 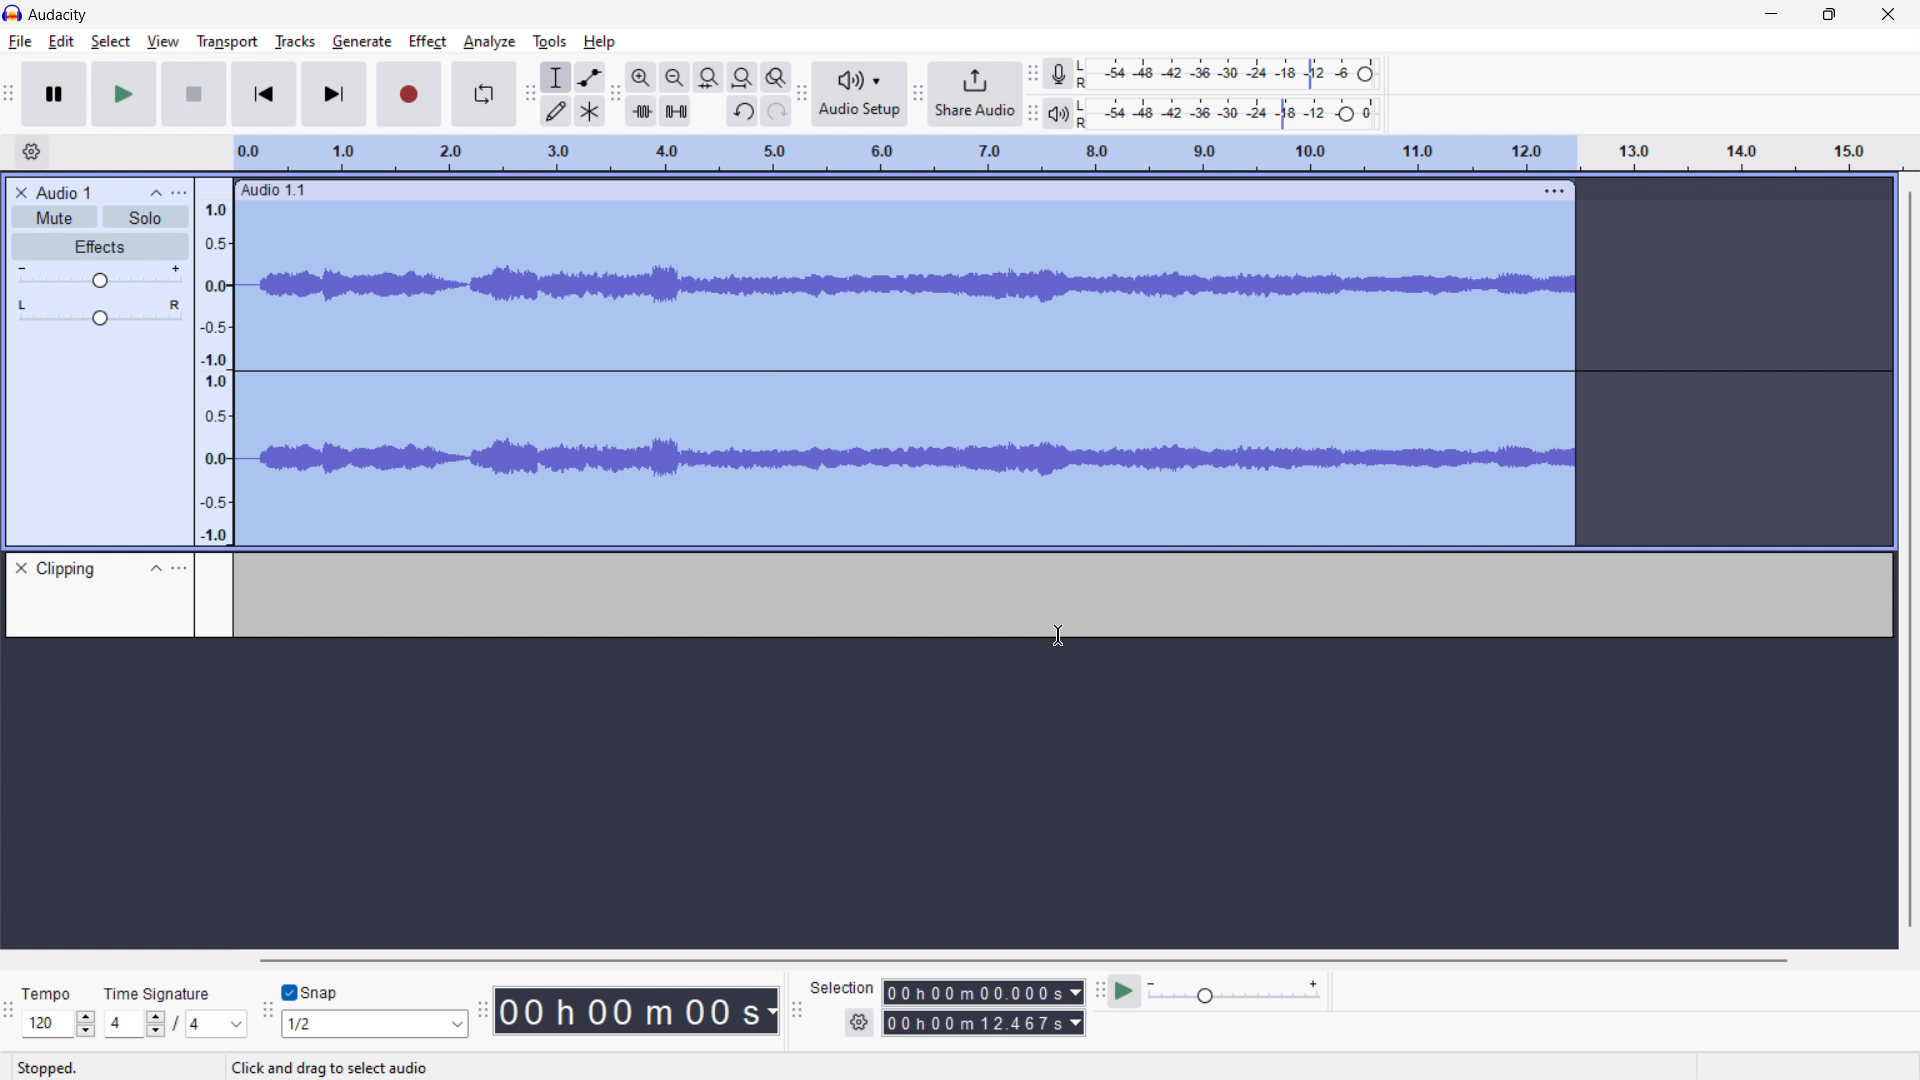 I want to click on snapping toolbar, so click(x=267, y=1010).